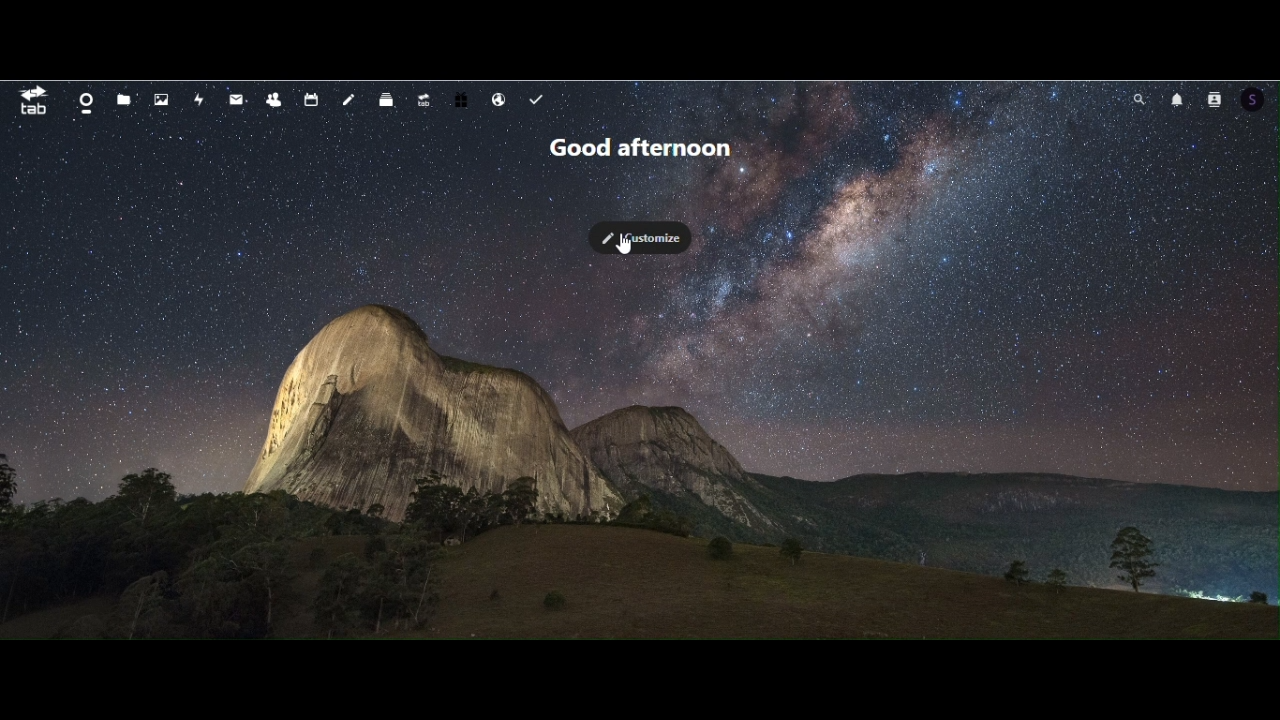  I want to click on calendar, so click(310, 99).